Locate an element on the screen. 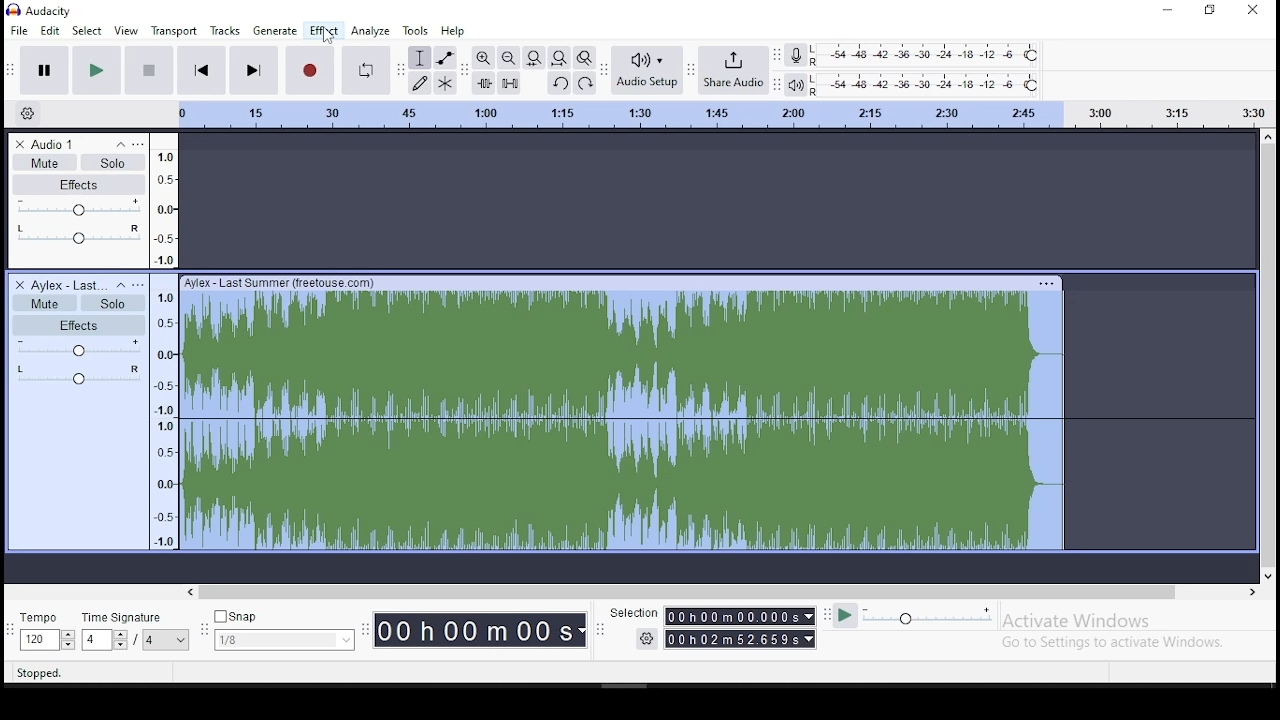  silence audio selection is located at coordinates (510, 83).